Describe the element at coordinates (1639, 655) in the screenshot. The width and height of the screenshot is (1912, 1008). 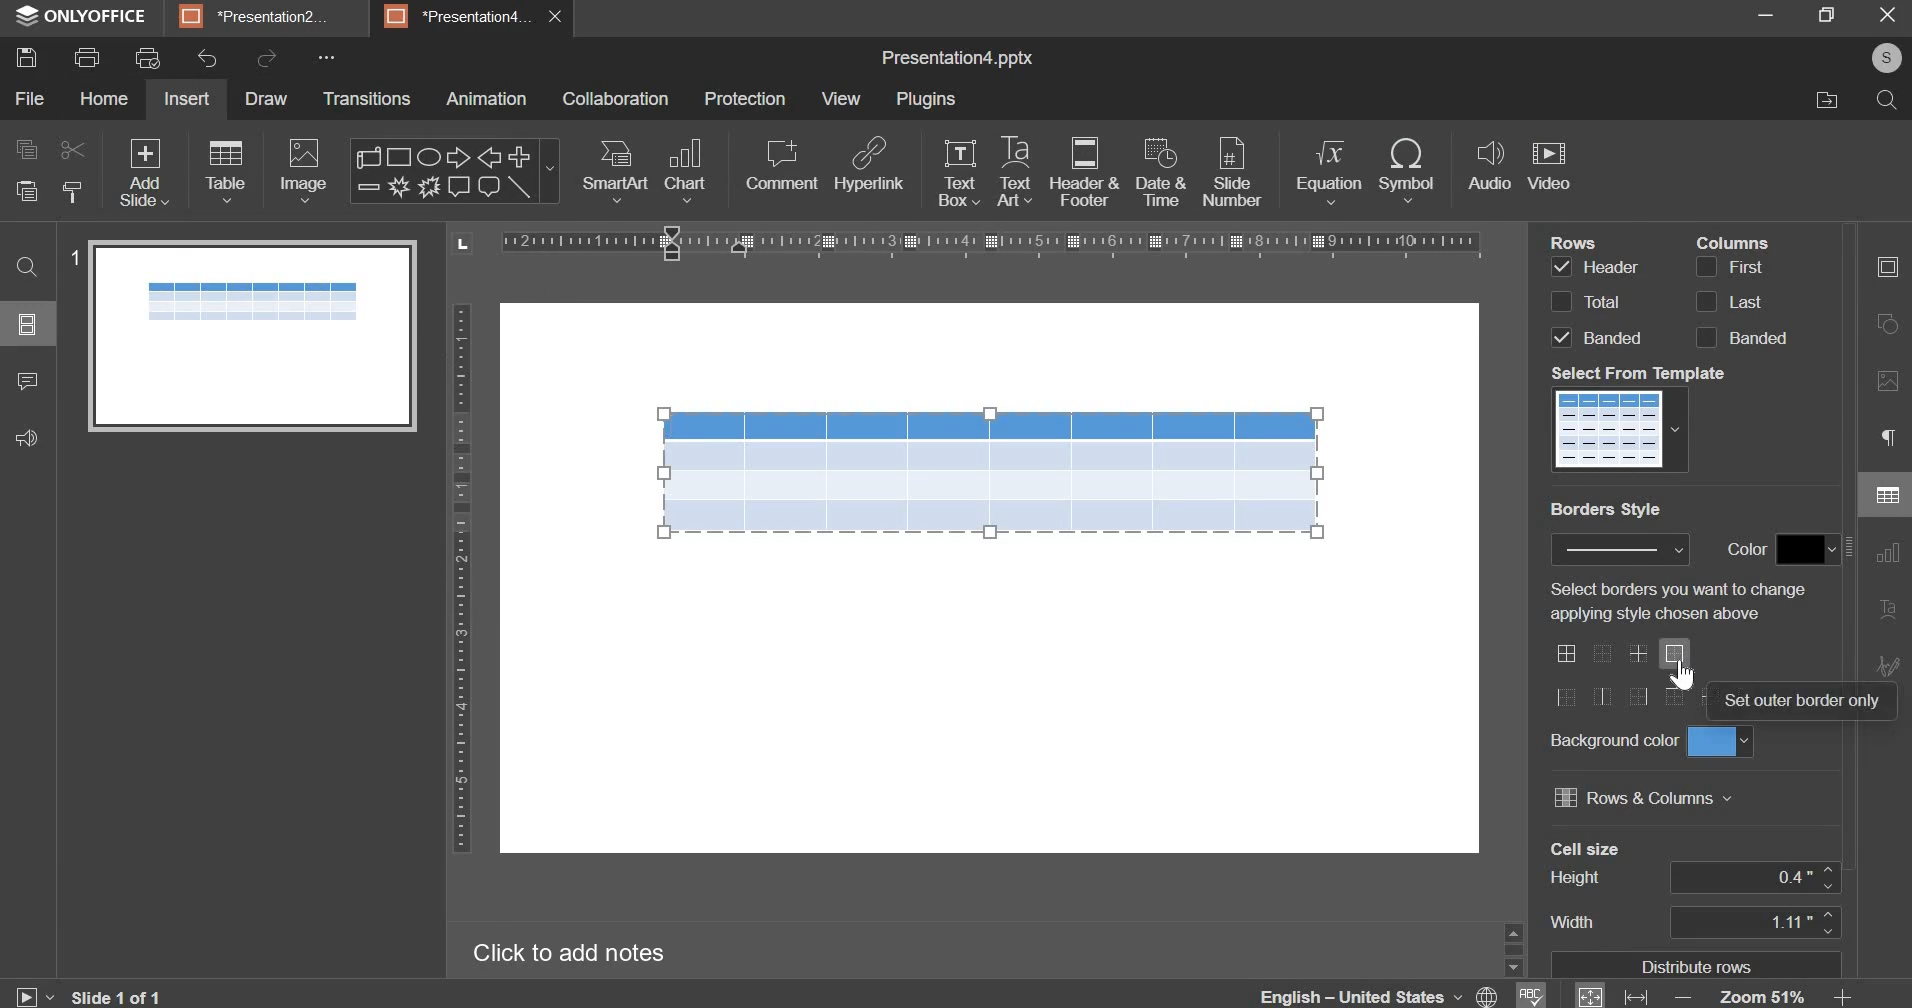
I see `add border` at that location.